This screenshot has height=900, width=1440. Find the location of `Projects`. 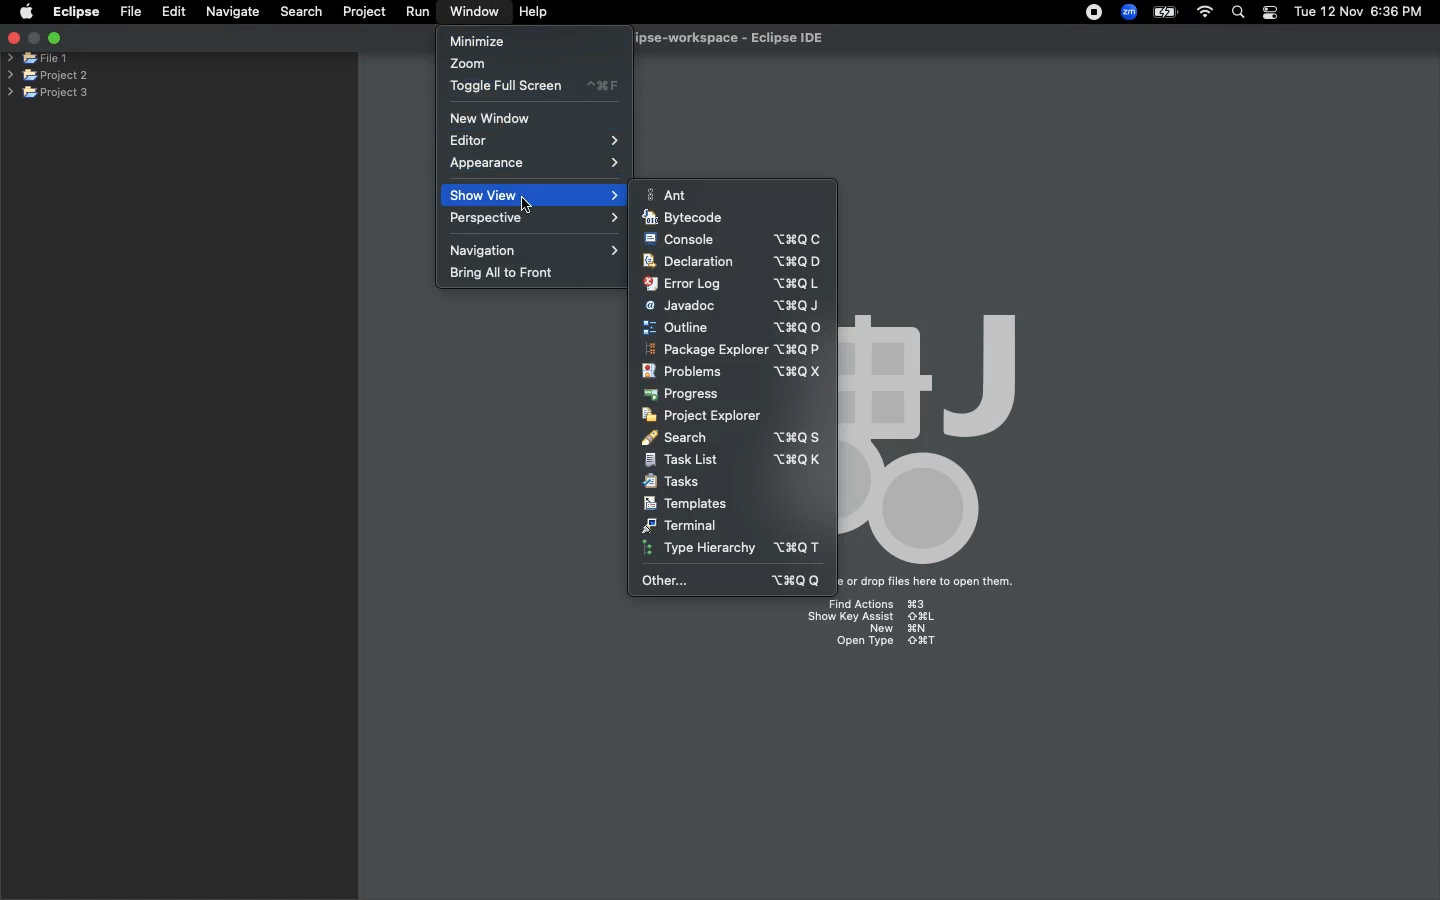

Projects is located at coordinates (49, 73).